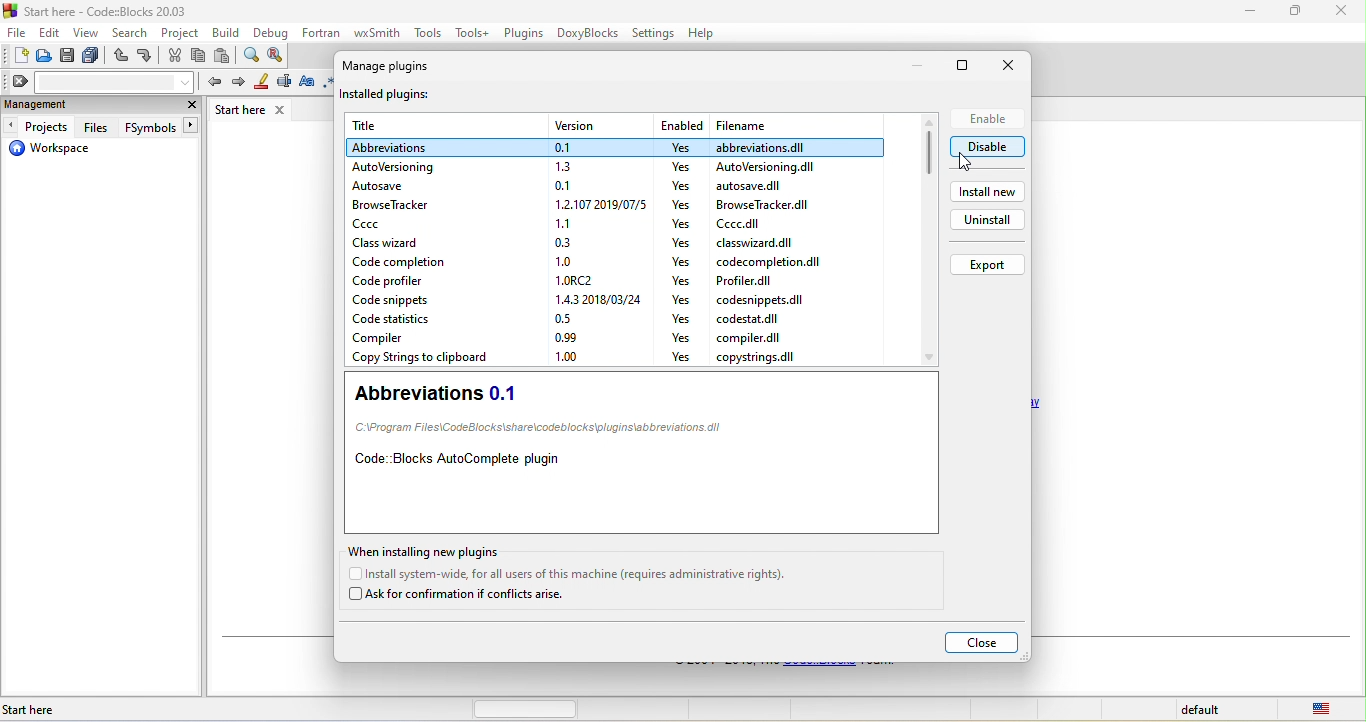 Image resolution: width=1366 pixels, height=722 pixels. Describe the element at coordinates (987, 151) in the screenshot. I see `disable` at that location.